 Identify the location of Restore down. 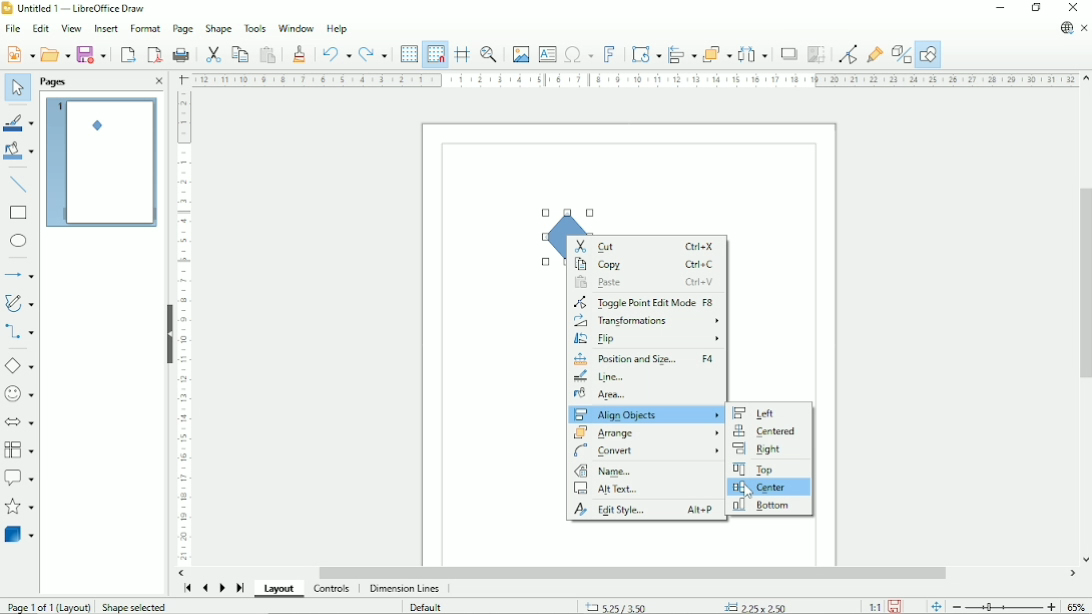
(1036, 7).